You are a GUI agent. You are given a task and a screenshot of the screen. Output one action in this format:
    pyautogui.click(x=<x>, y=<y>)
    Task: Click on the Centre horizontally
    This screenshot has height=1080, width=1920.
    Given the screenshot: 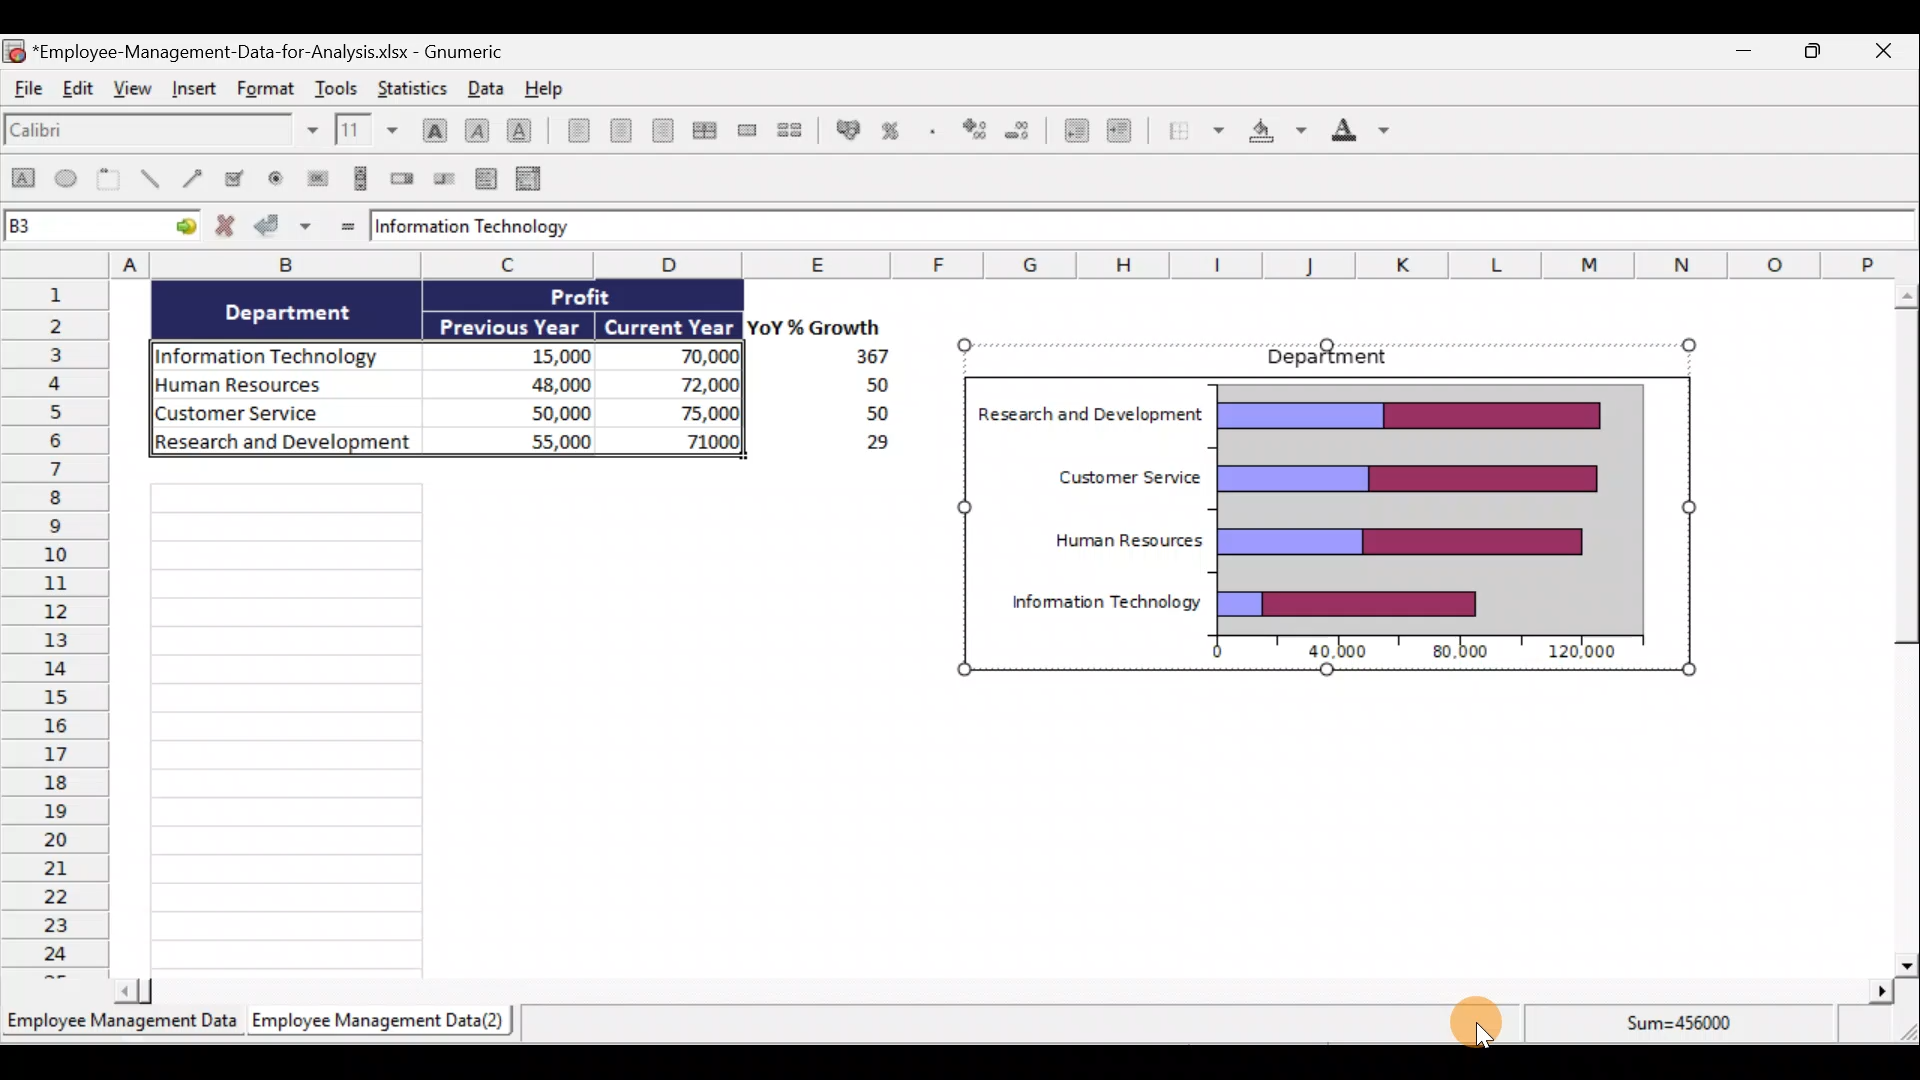 What is the action you would take?
    pyautogui.click(x=616, y=130)
    